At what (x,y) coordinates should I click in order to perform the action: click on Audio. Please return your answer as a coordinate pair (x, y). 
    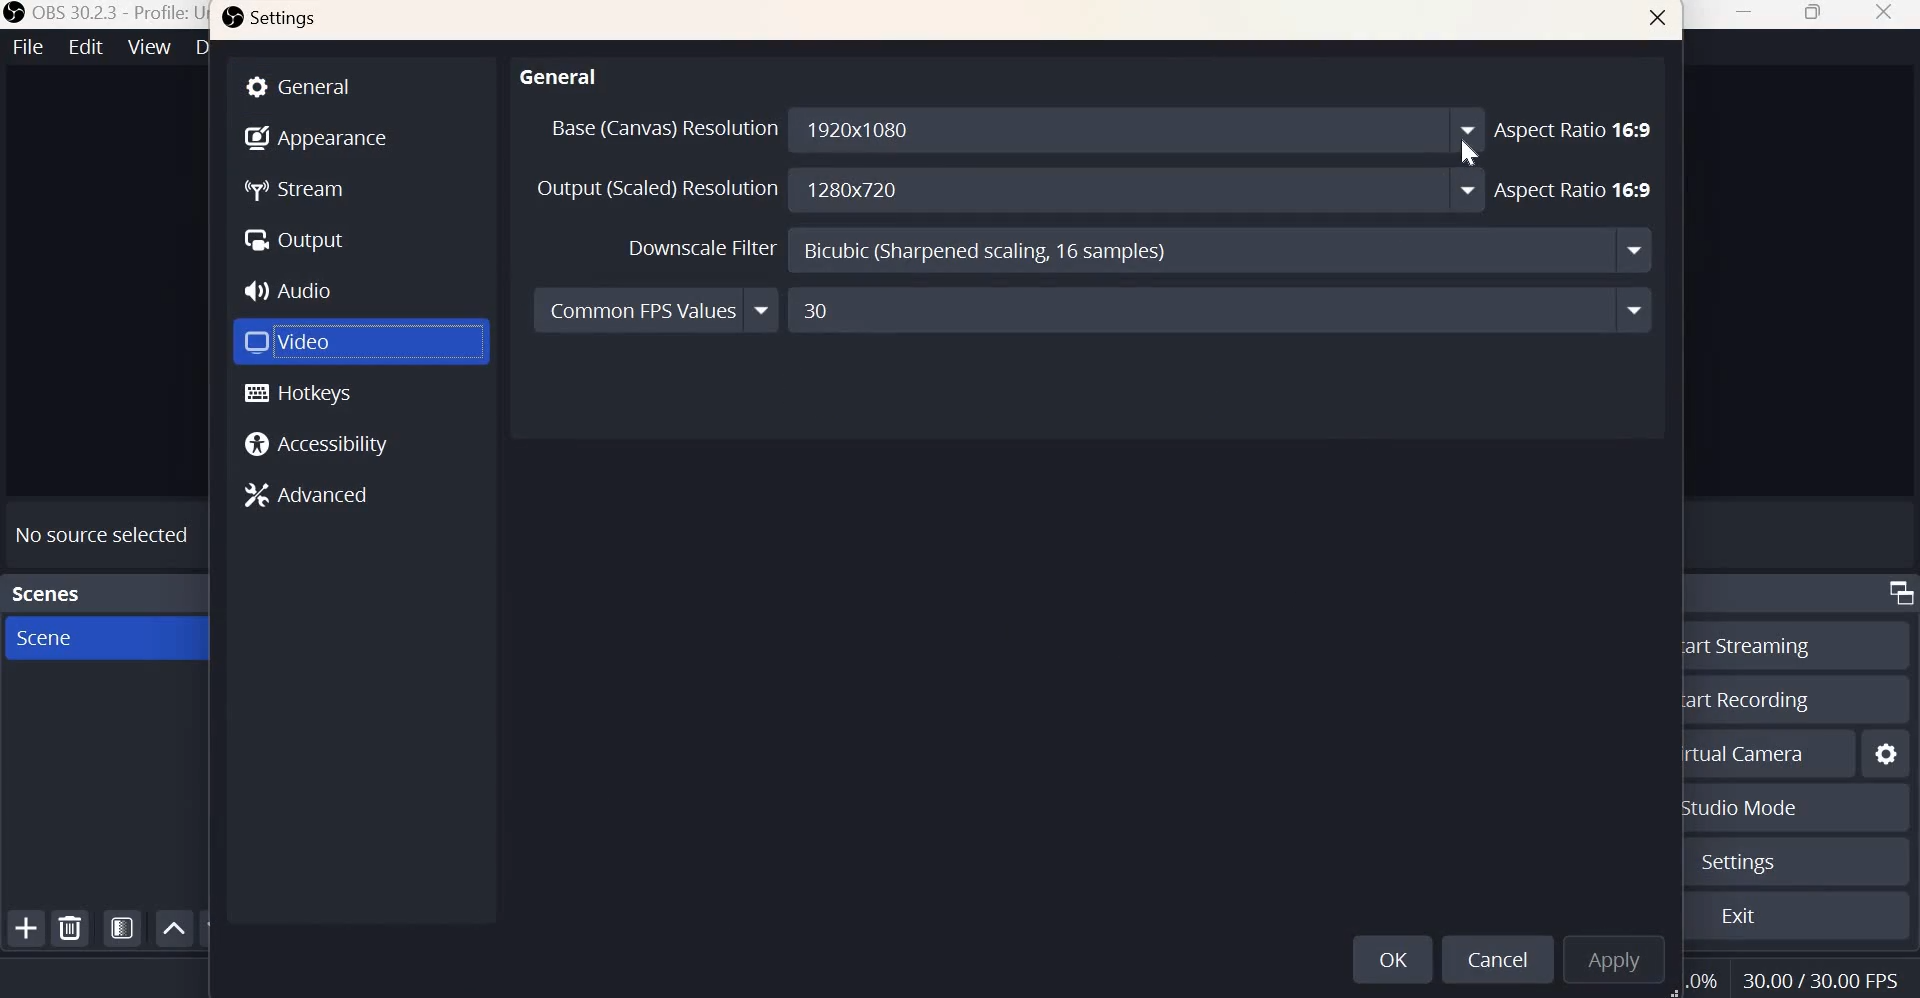
    Looking at the image, I should click on (294, 287).